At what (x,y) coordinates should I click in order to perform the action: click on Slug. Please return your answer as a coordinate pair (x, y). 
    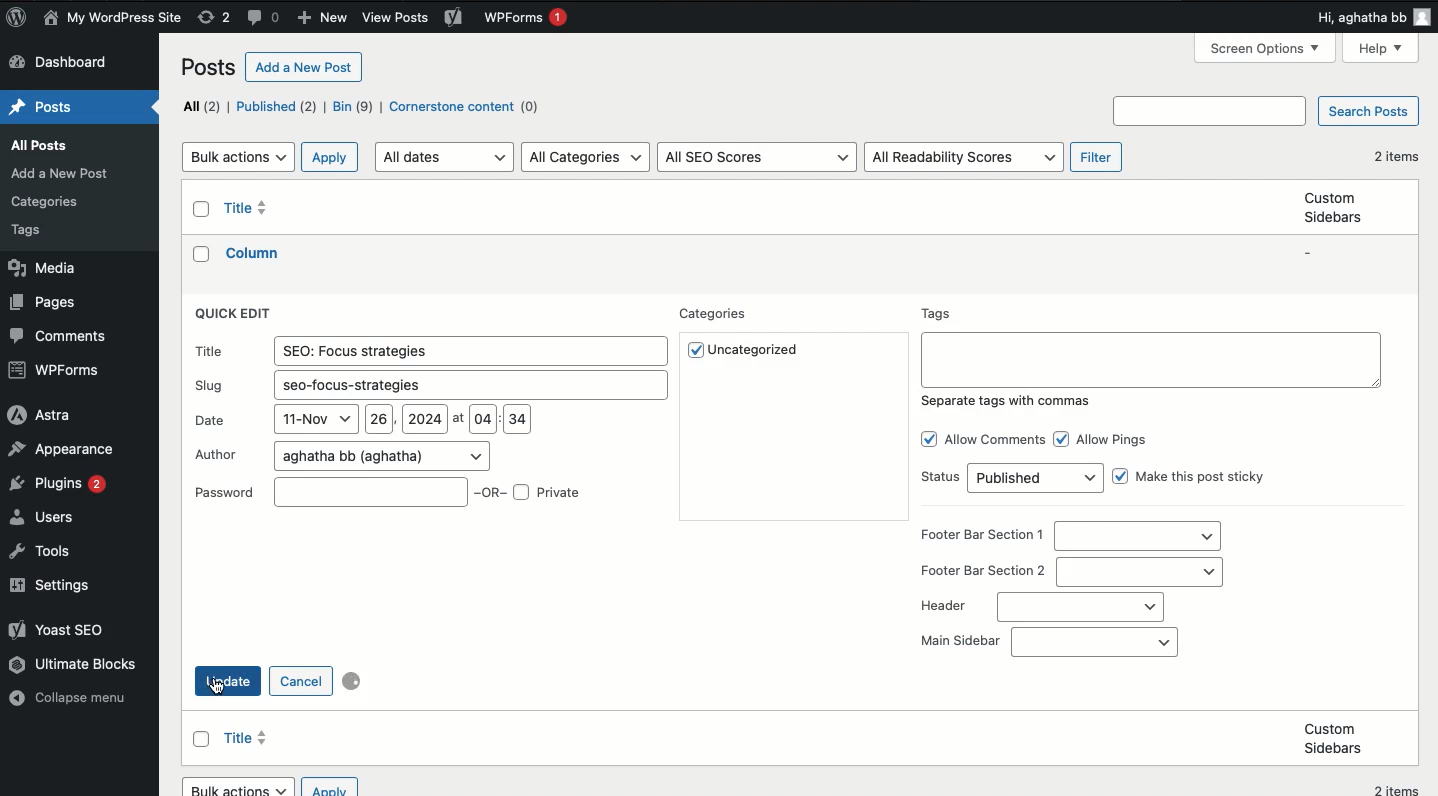
    Looking at the image, I should click on (211, 386).